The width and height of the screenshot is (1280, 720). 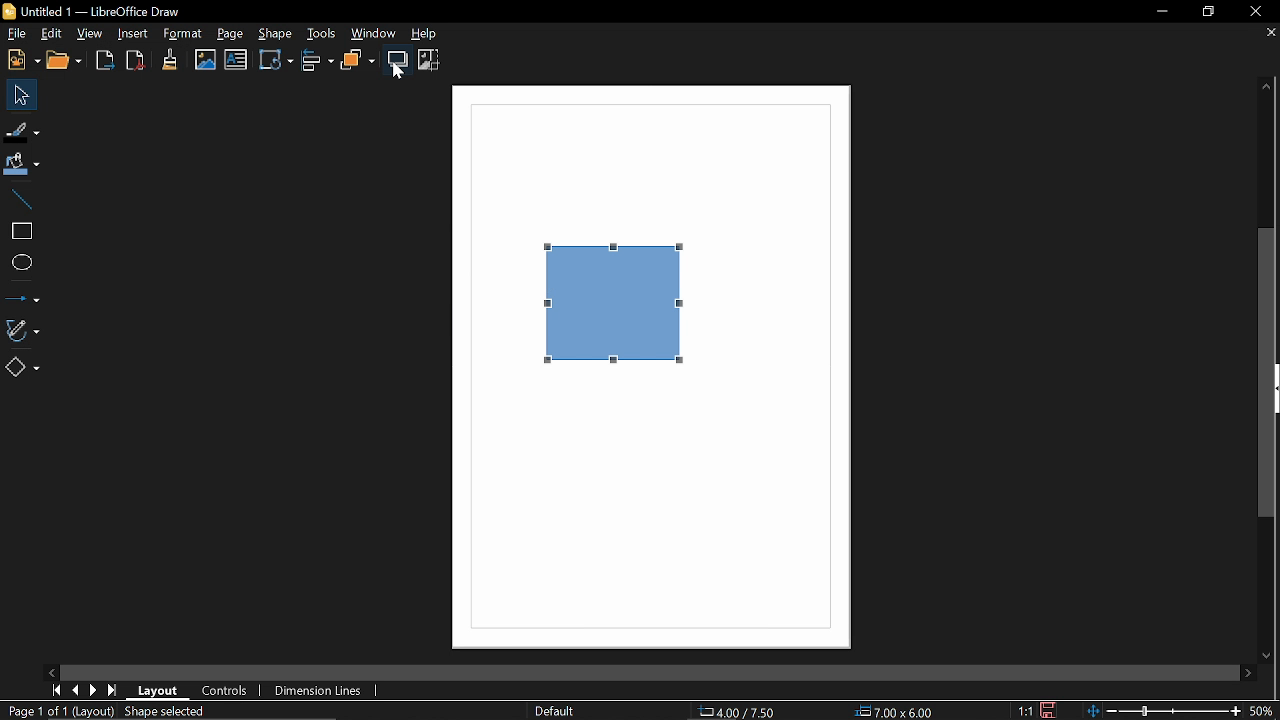 What do you see at coordinates (20, 95) in the screenshot?
I see `Select` at bounding box center [20, 95].